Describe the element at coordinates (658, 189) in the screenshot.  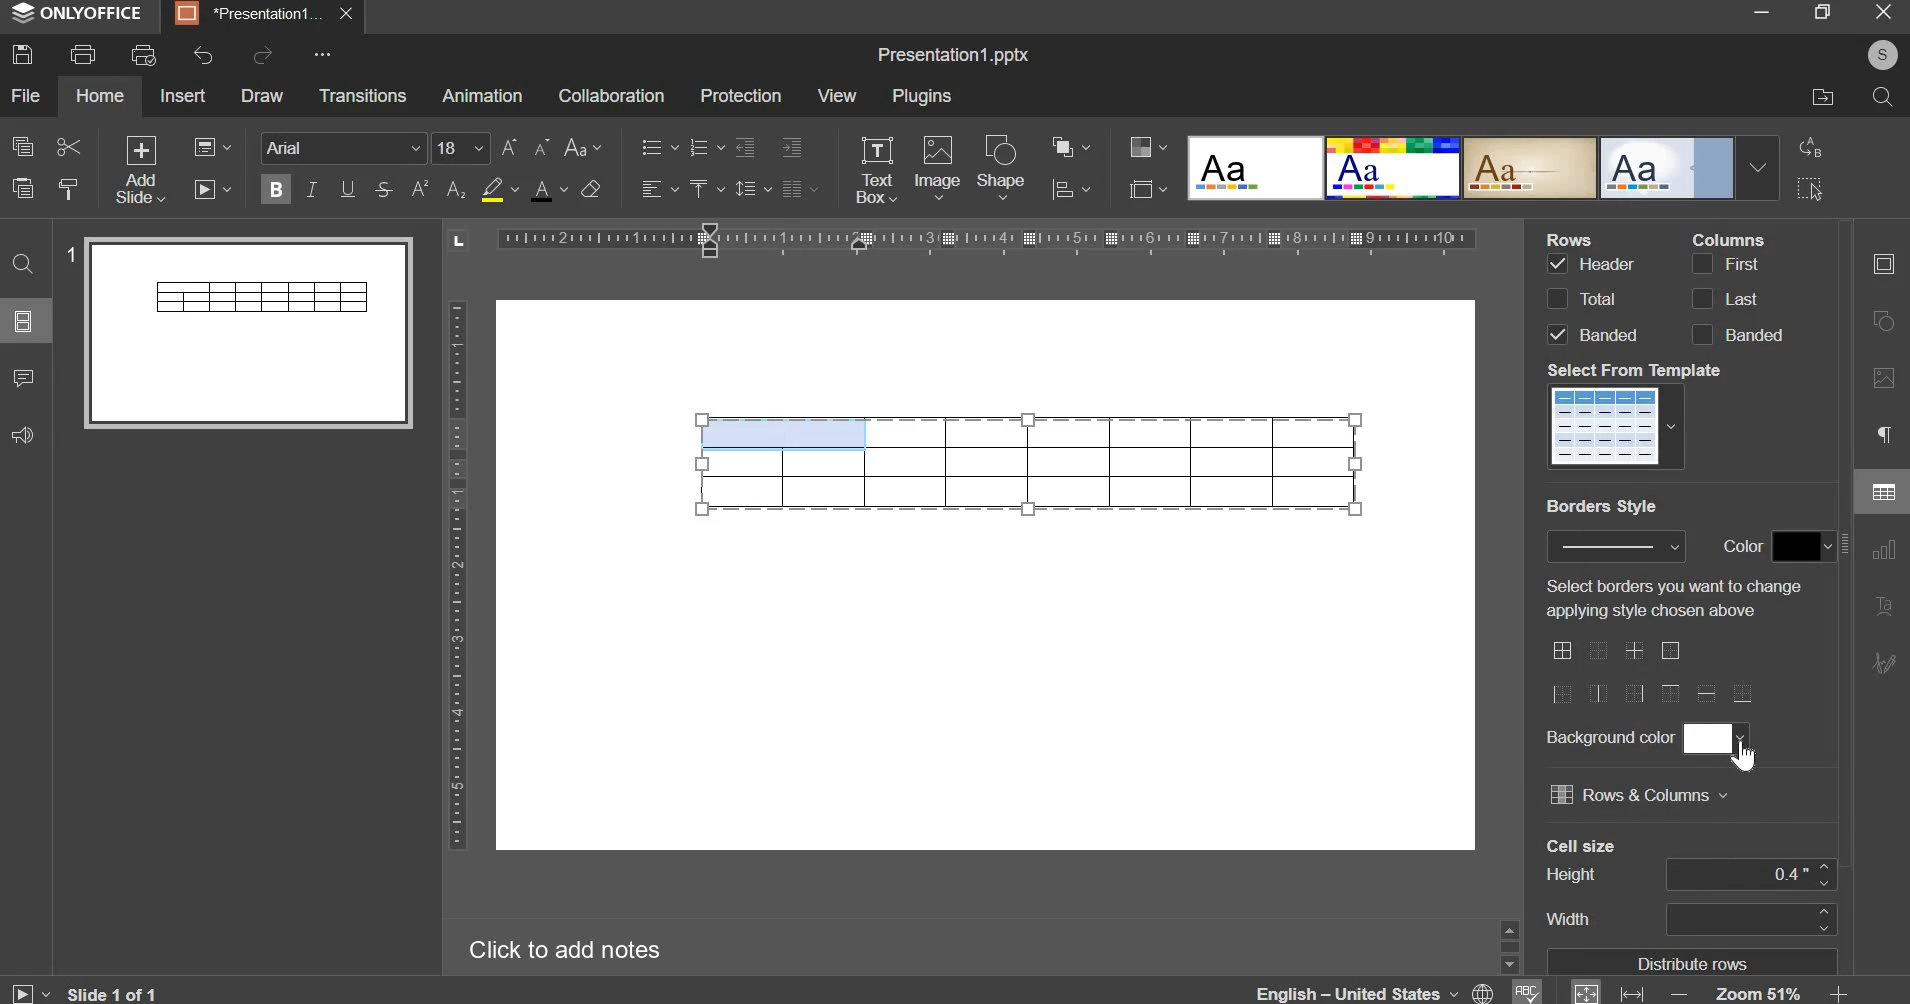
I see `horizontal alignment` at that location.